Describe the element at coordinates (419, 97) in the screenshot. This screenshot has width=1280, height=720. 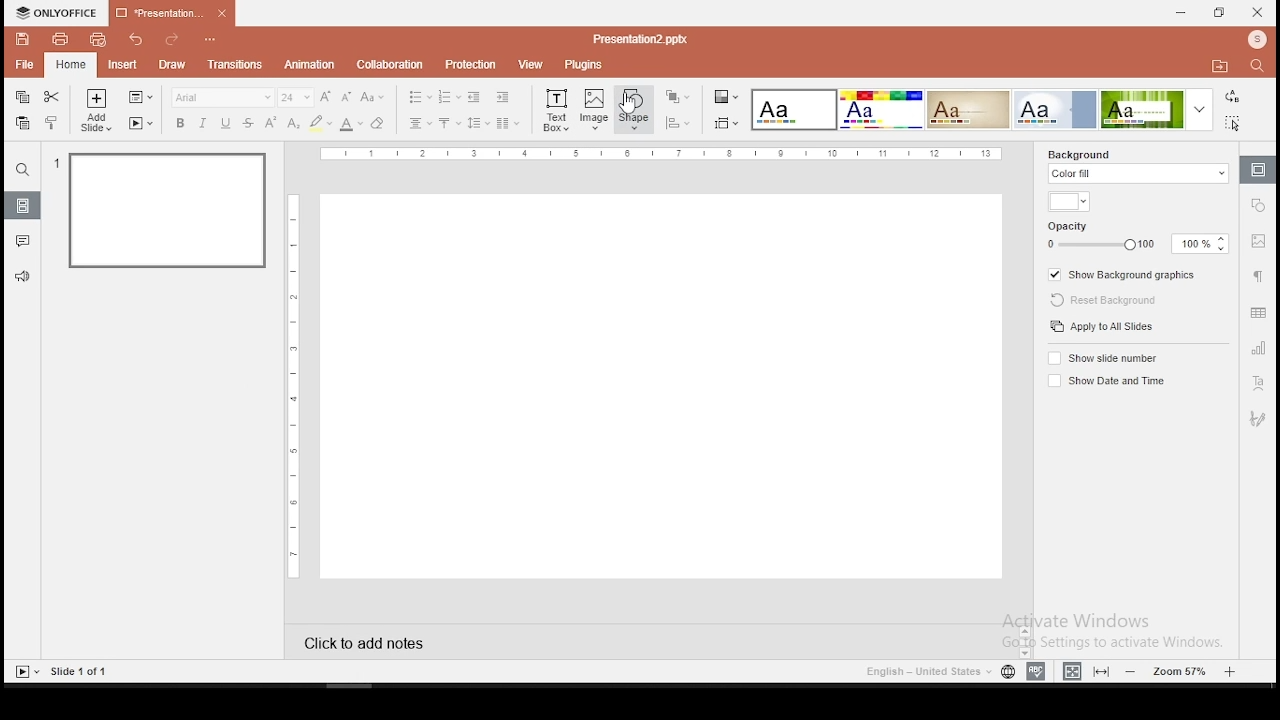
I see `bullets` at that location.